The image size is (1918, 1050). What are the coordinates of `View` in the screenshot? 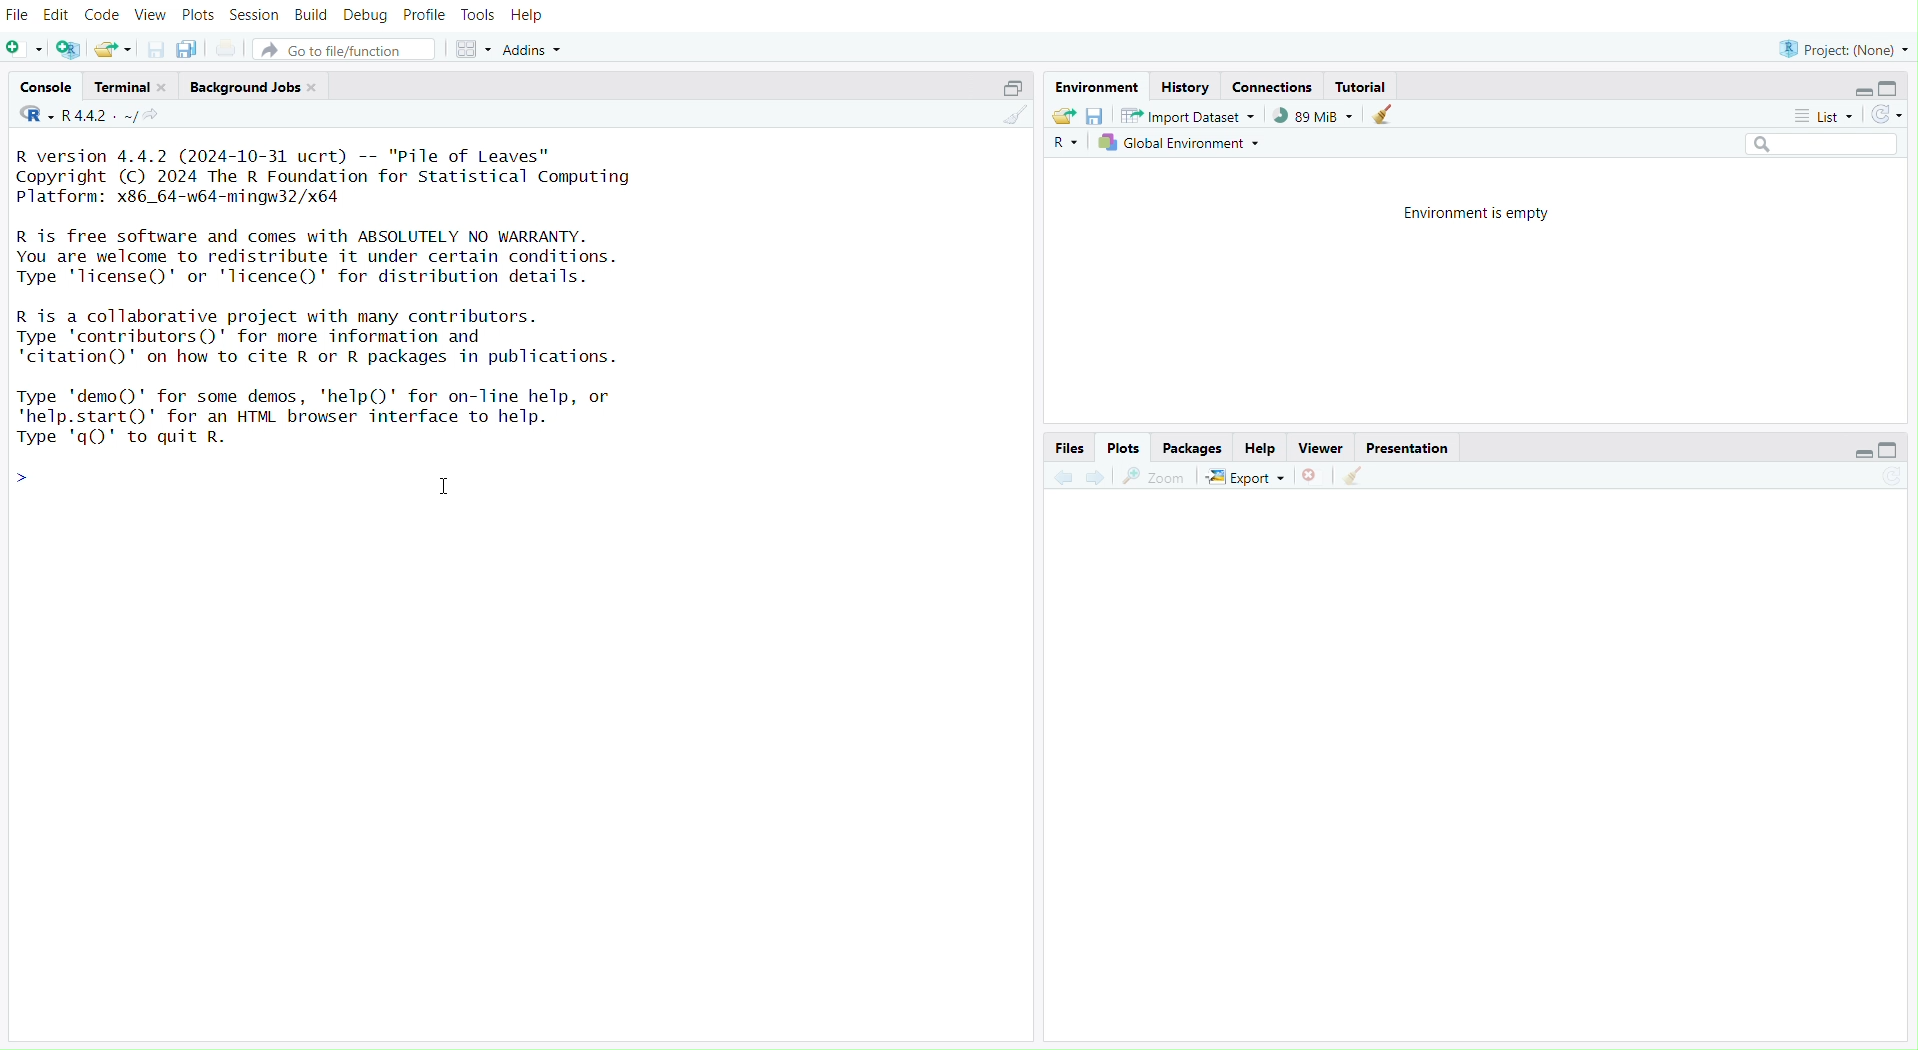 It's located at (148, 15).